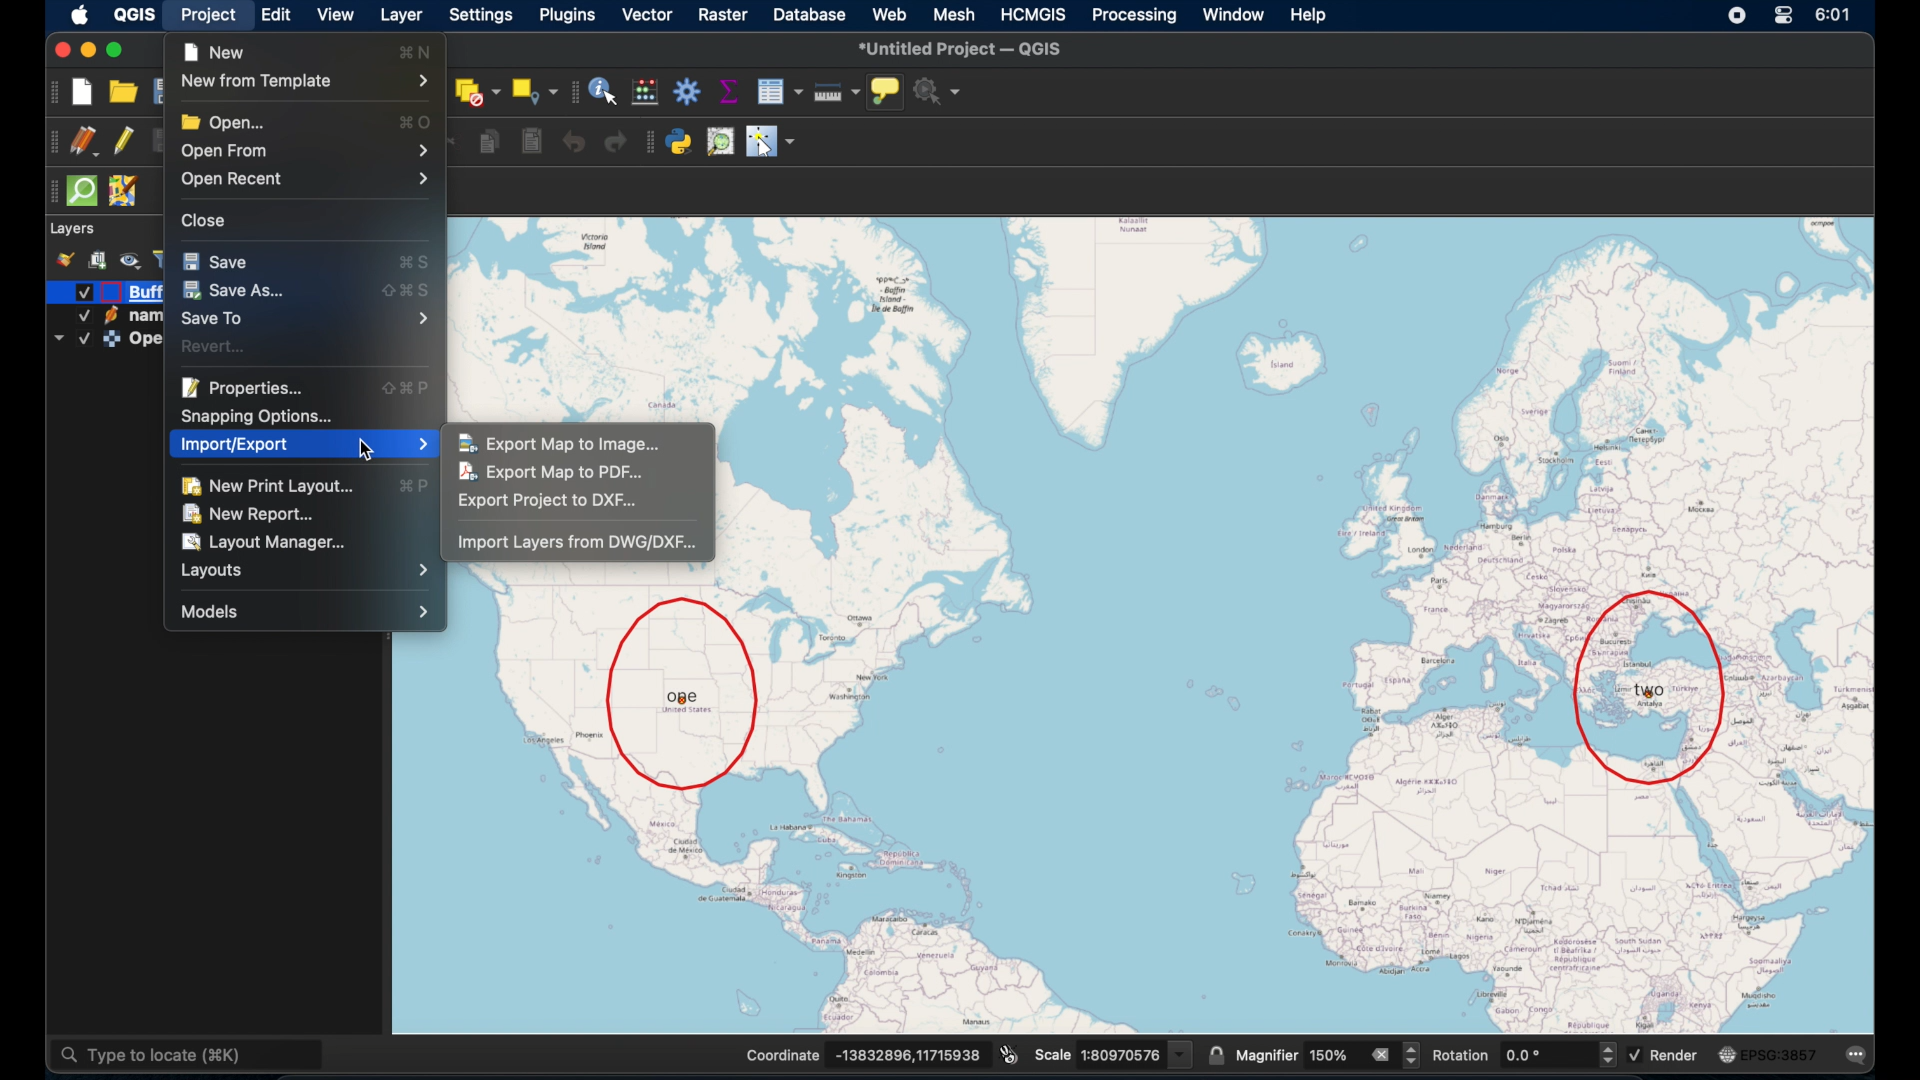 Image resolution: width=1920 pixels, height=1080 pixels. Describe the element at coordinates (1007, 1051) in the screenshot. I see `toggle extents and position mouse display` at that location.